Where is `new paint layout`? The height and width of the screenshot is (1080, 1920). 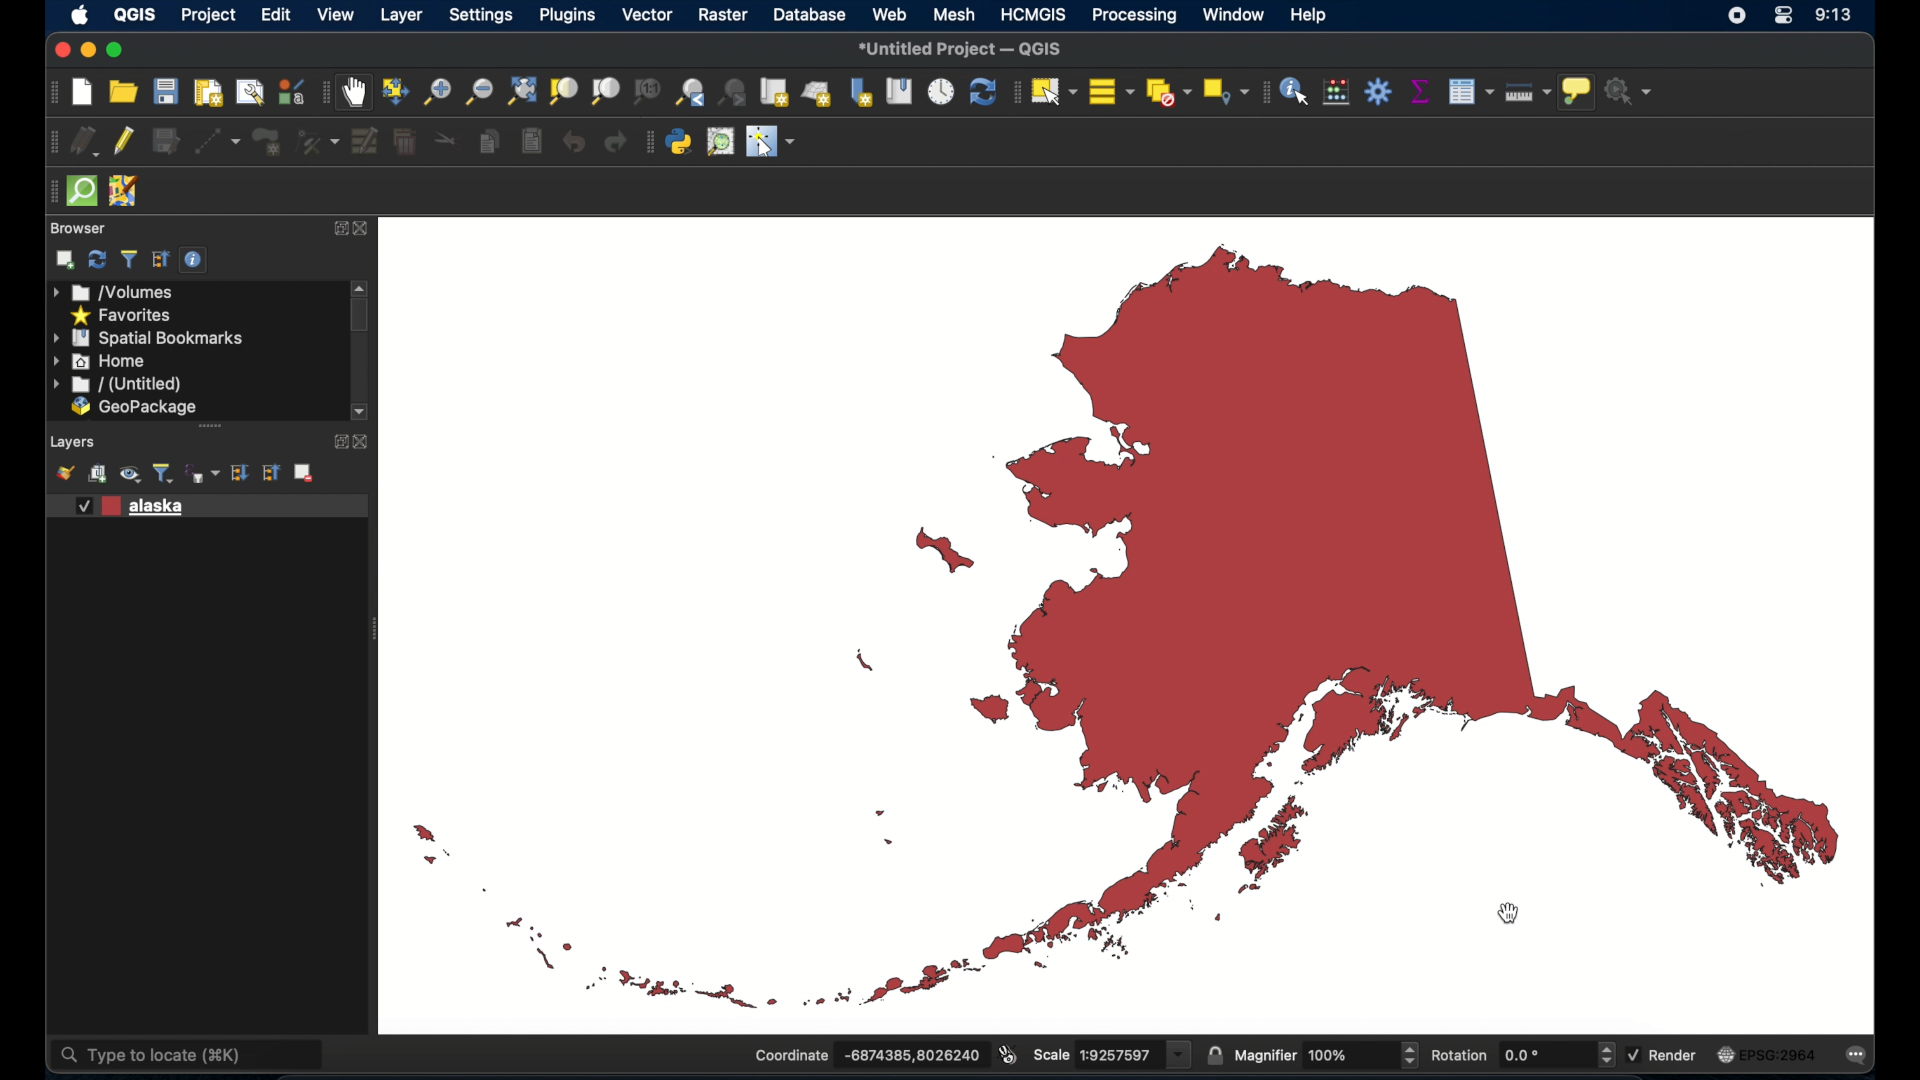 new paint layout is located at coordinates (208, 91).